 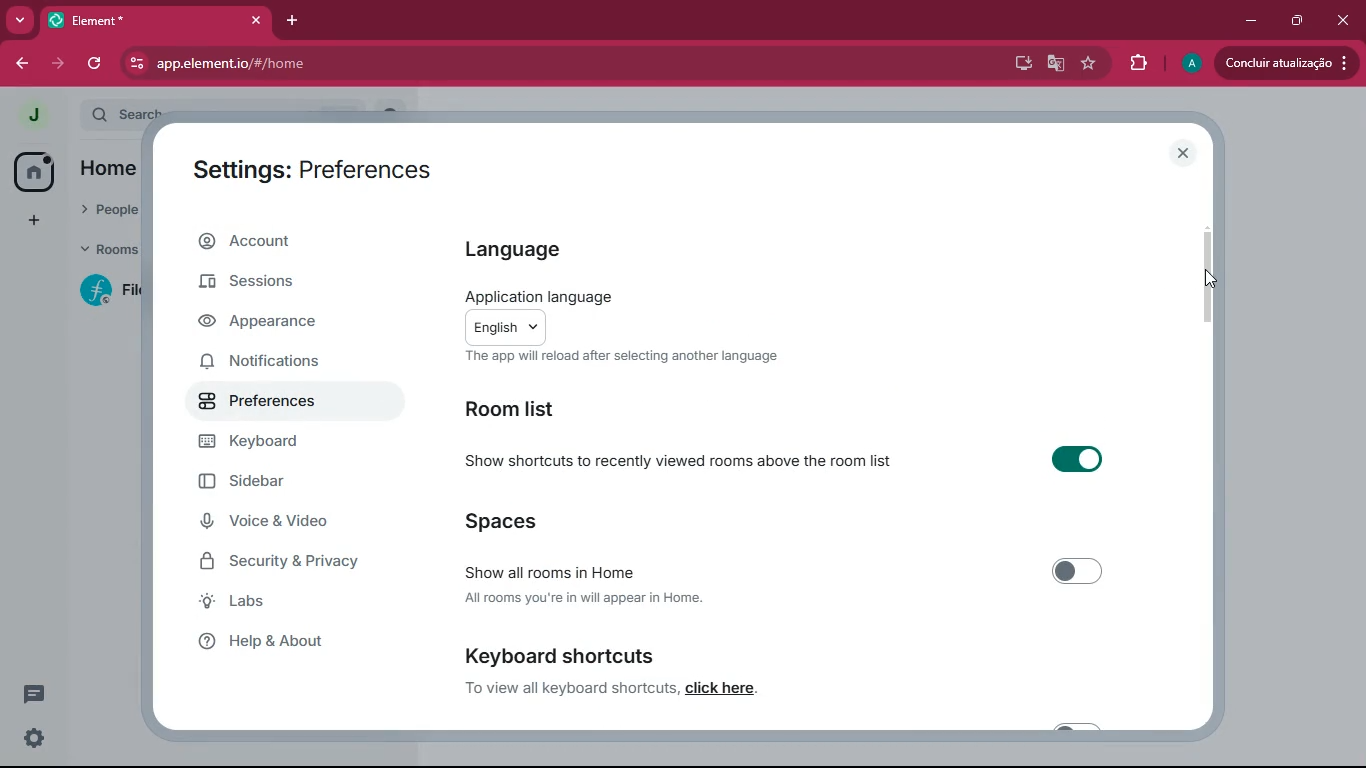 What do you see at coordinates (284, 280) in the screenshot?
I see `sessions` at bounding box center [284, 280].